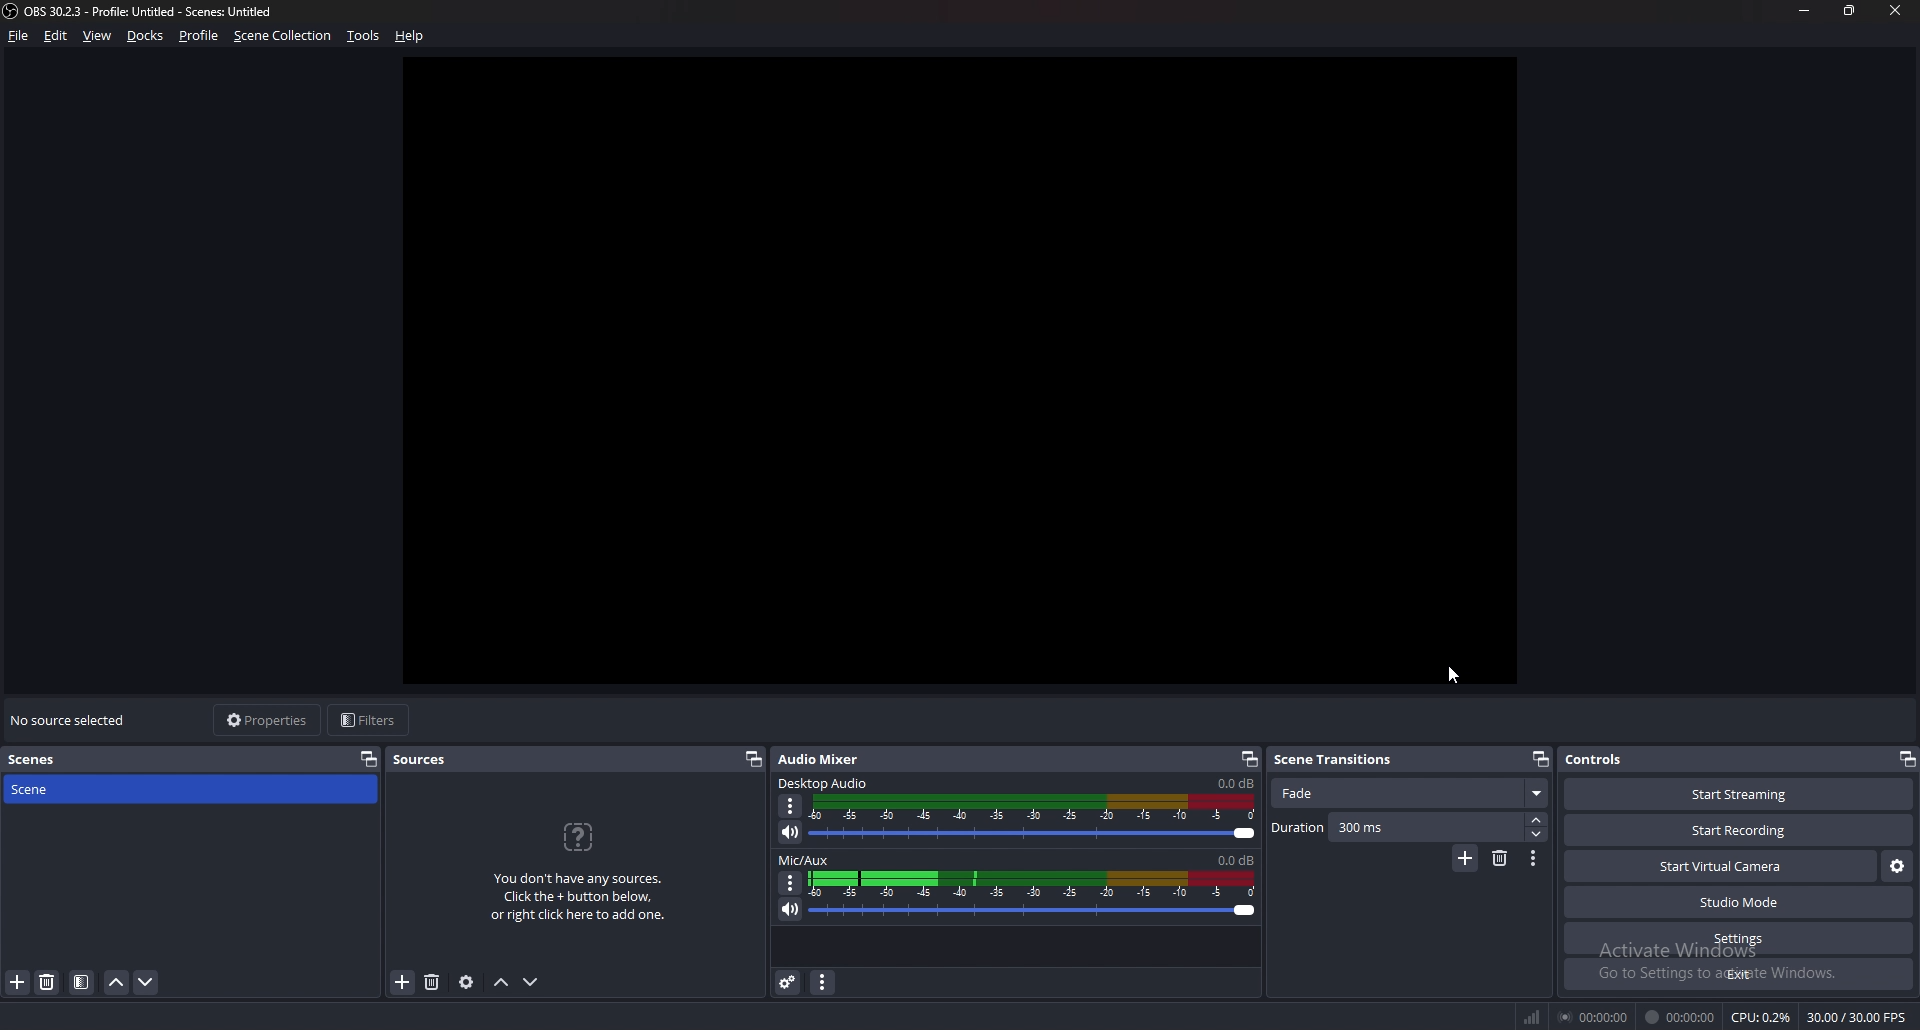 The height and width of the screenshot is (1030, 1920). Describe the element at coordinates (158, 8) in the screenshot. I see `ObS 30.2.3 - Profile: Untitled - Scenes: Untitled` at that location.